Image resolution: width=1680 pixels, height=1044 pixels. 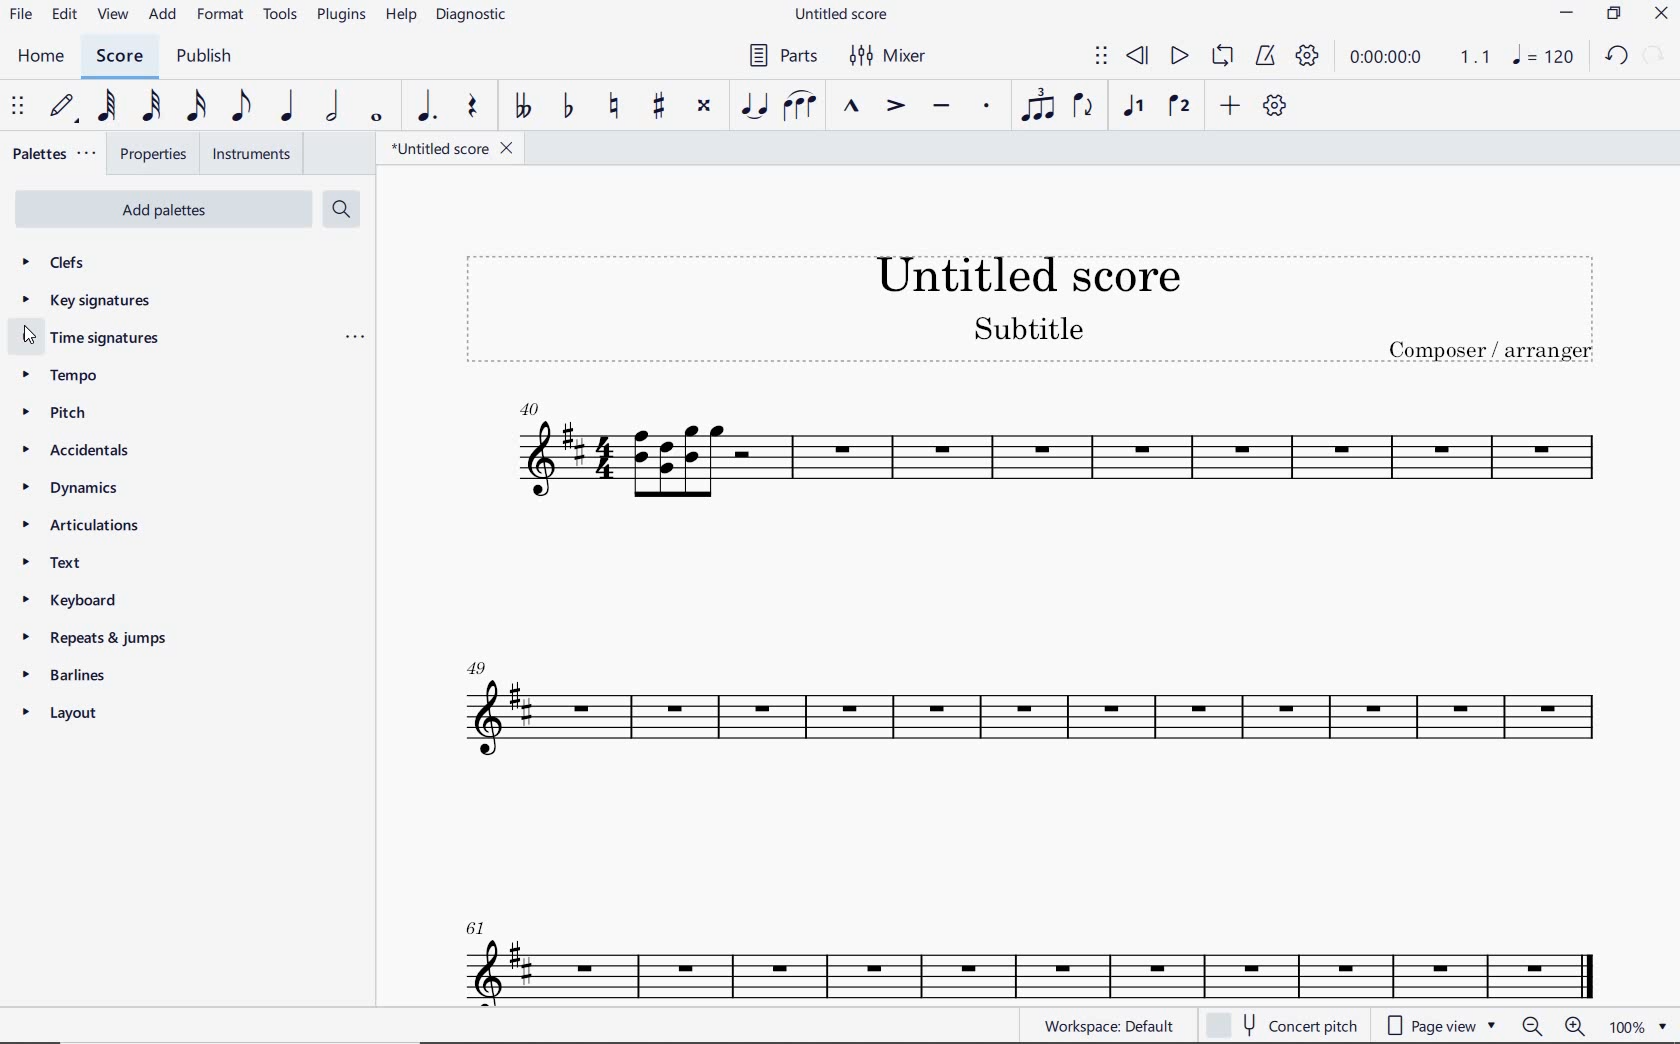 What do you see at coordinates (89, 640) in the screenshot?
I see `REPEATS & JUMPS` at bounding box center [89, 640].